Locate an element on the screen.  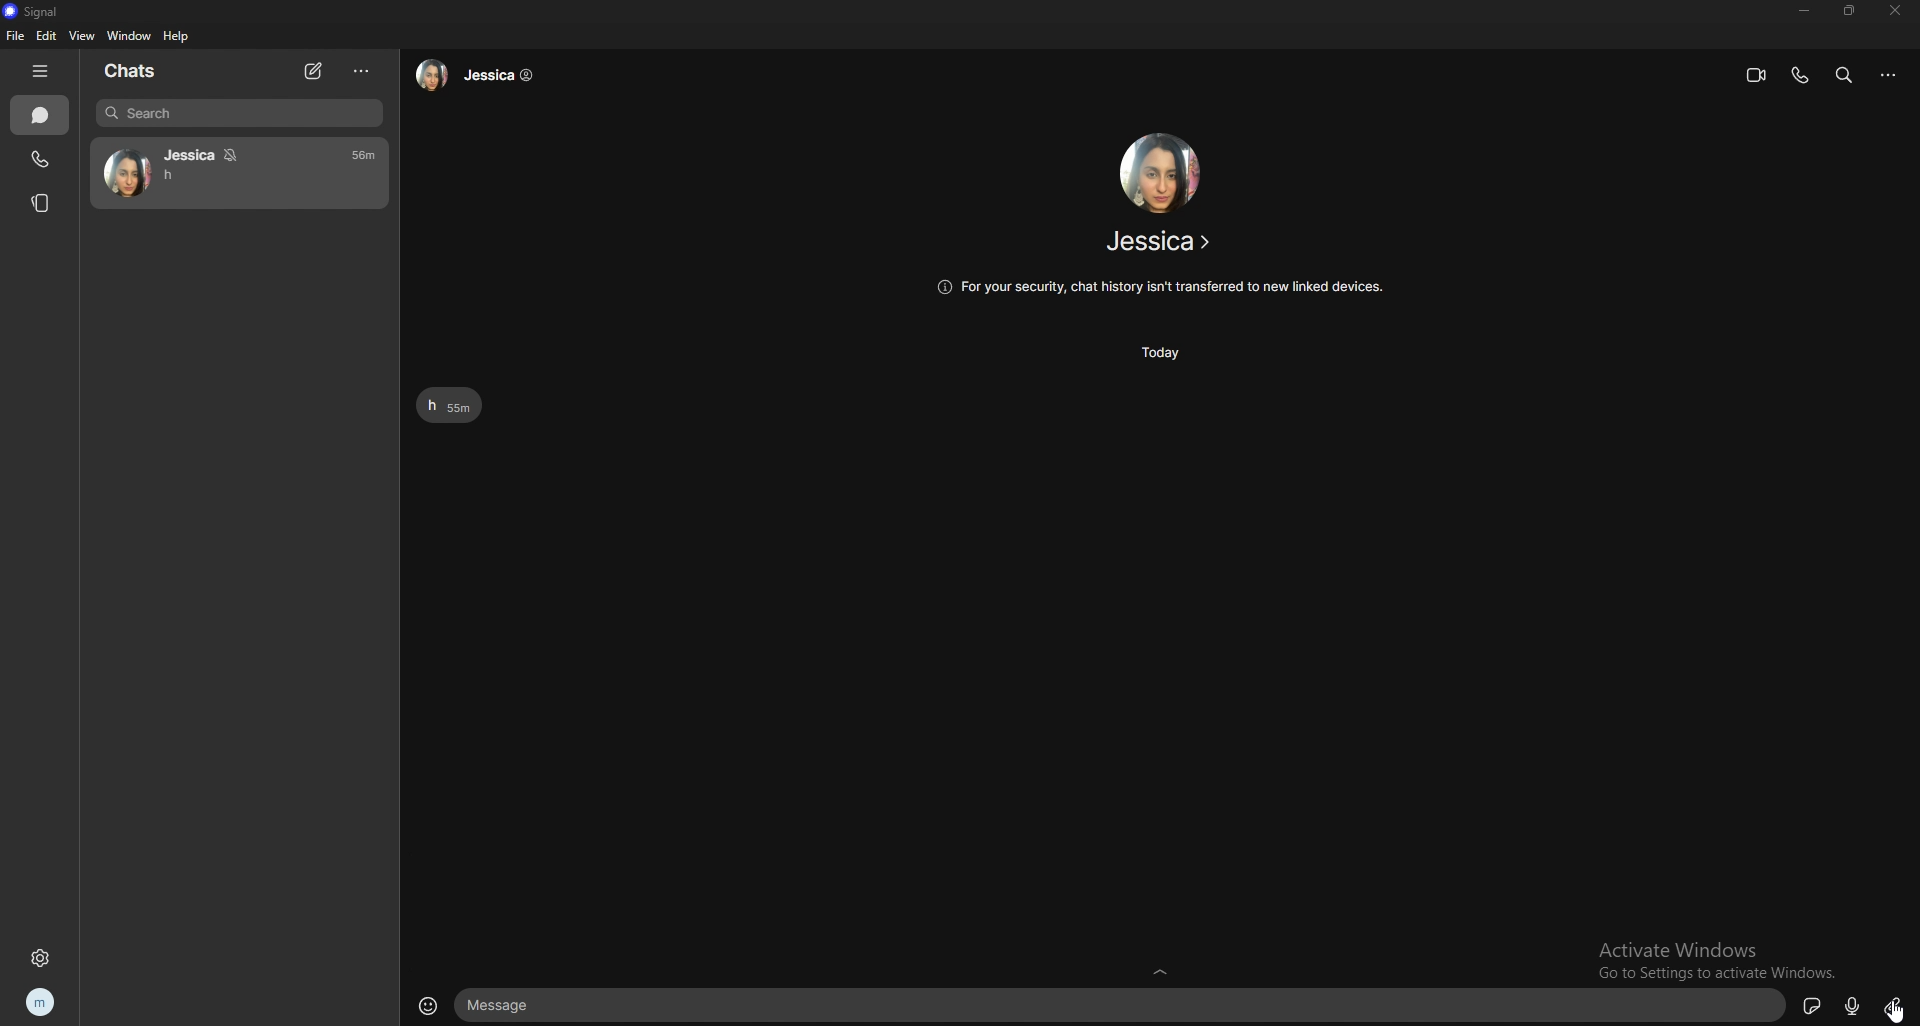
contact photo is located at coordinates (1161, 173).